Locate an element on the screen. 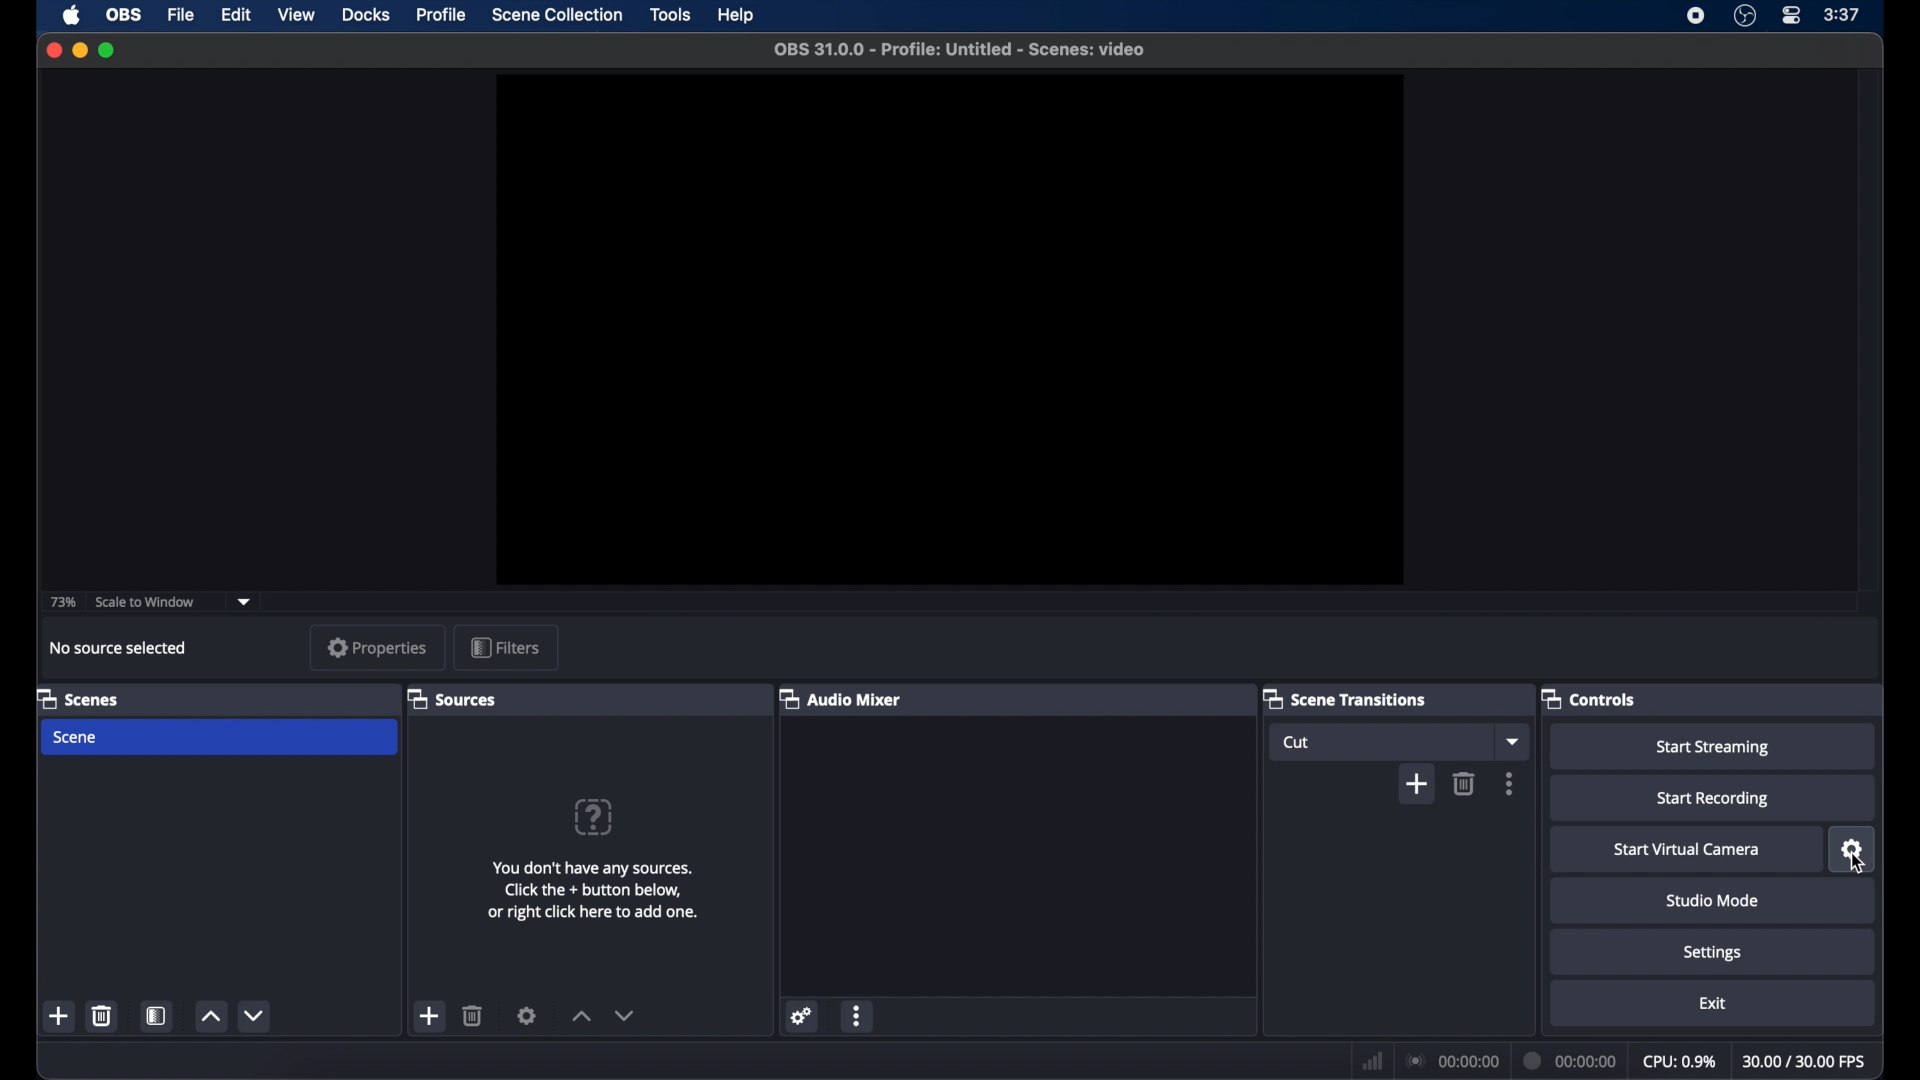 The width and height of the screenshot is (1920, 1080). duration is located at coordinates (1572, 1060).